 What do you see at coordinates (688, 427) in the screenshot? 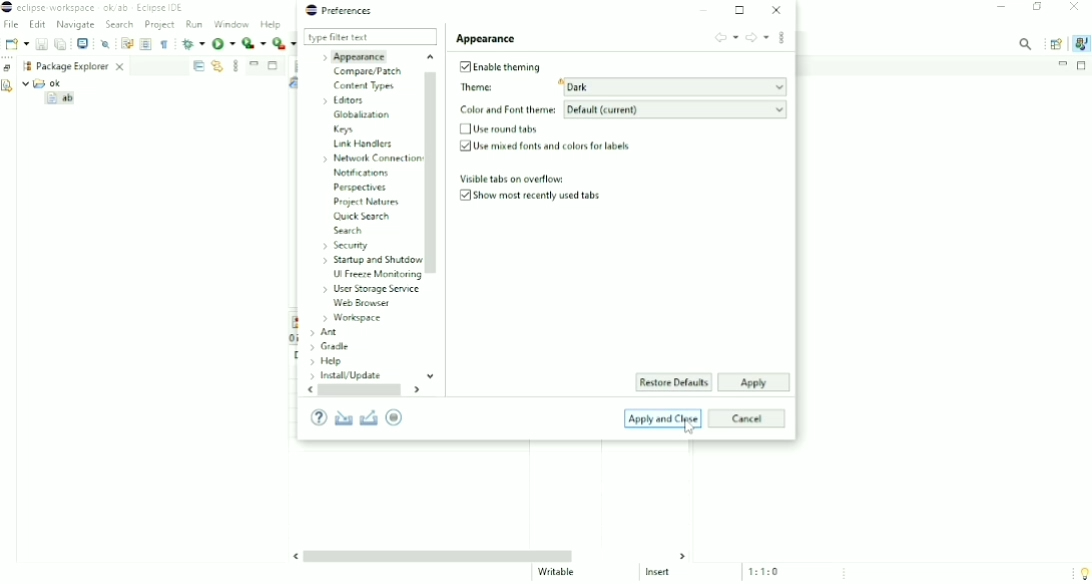
I see `Cursor` at bounding box center [688, 427].